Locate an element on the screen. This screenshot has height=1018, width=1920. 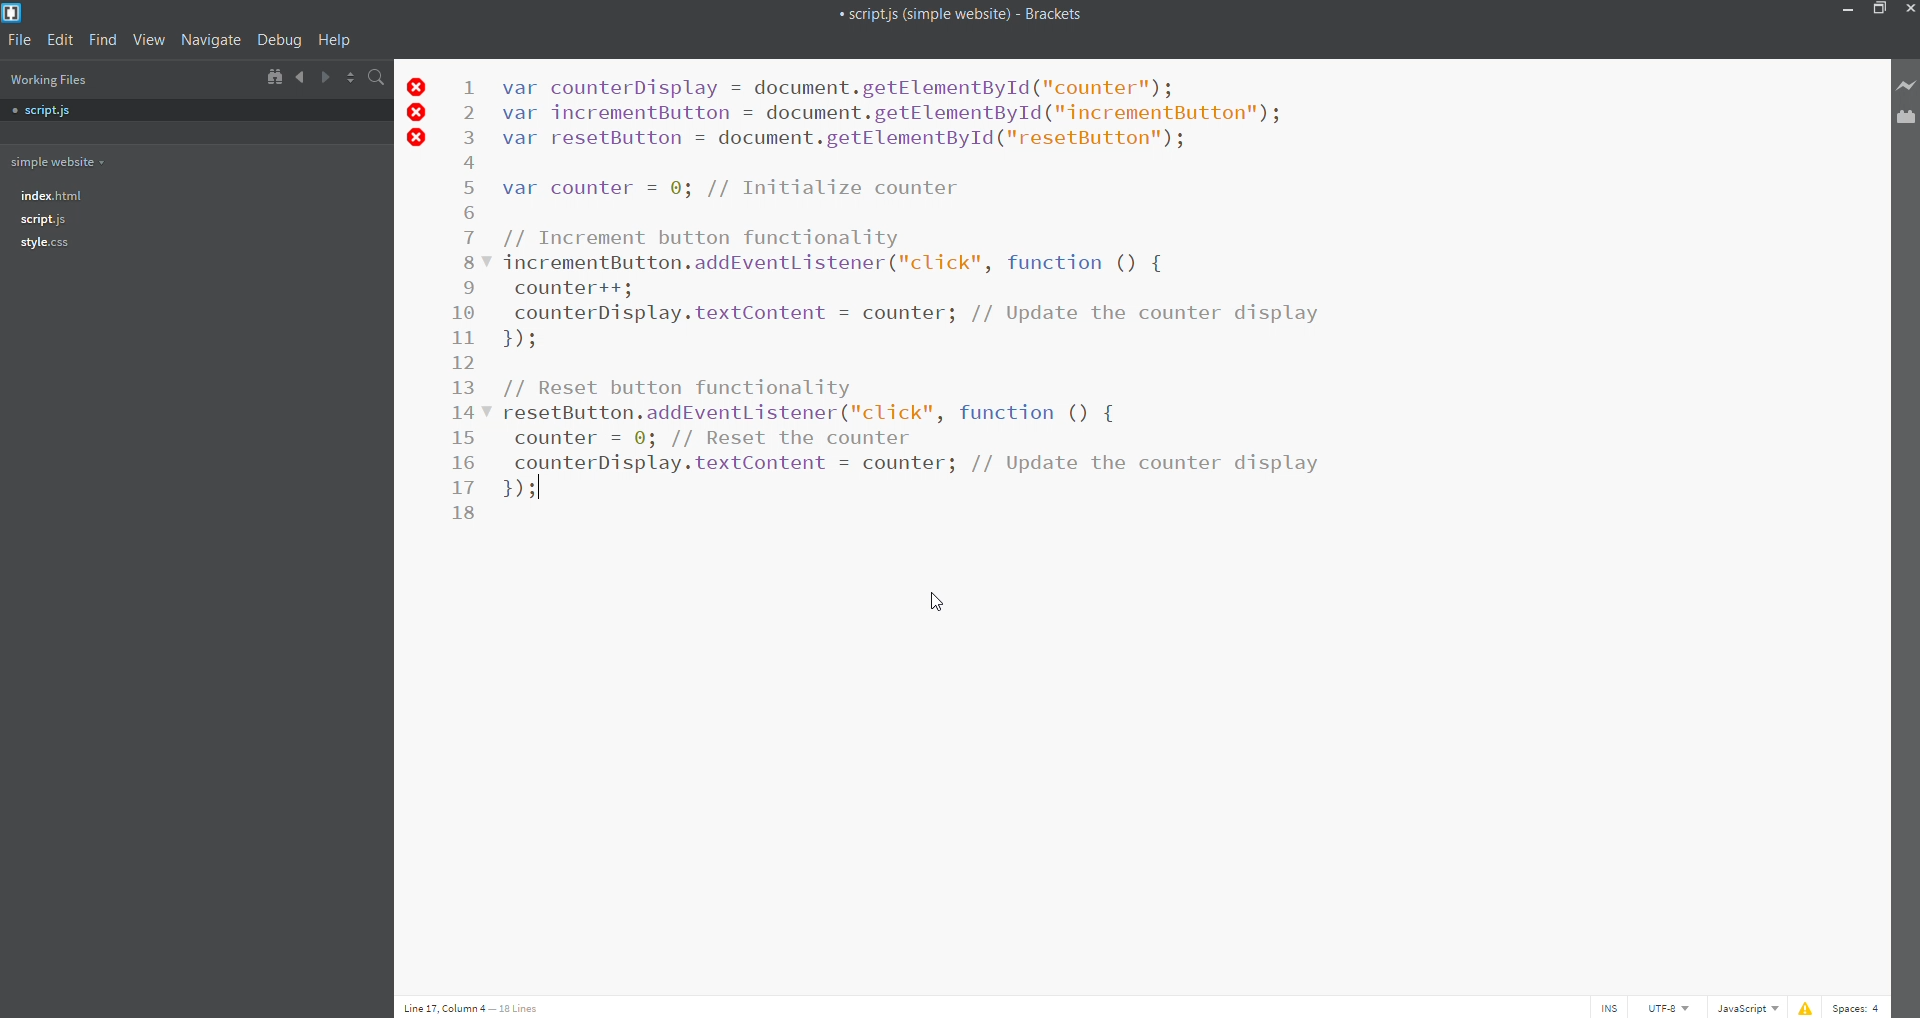
cursor is located at coordinates (932, 604).